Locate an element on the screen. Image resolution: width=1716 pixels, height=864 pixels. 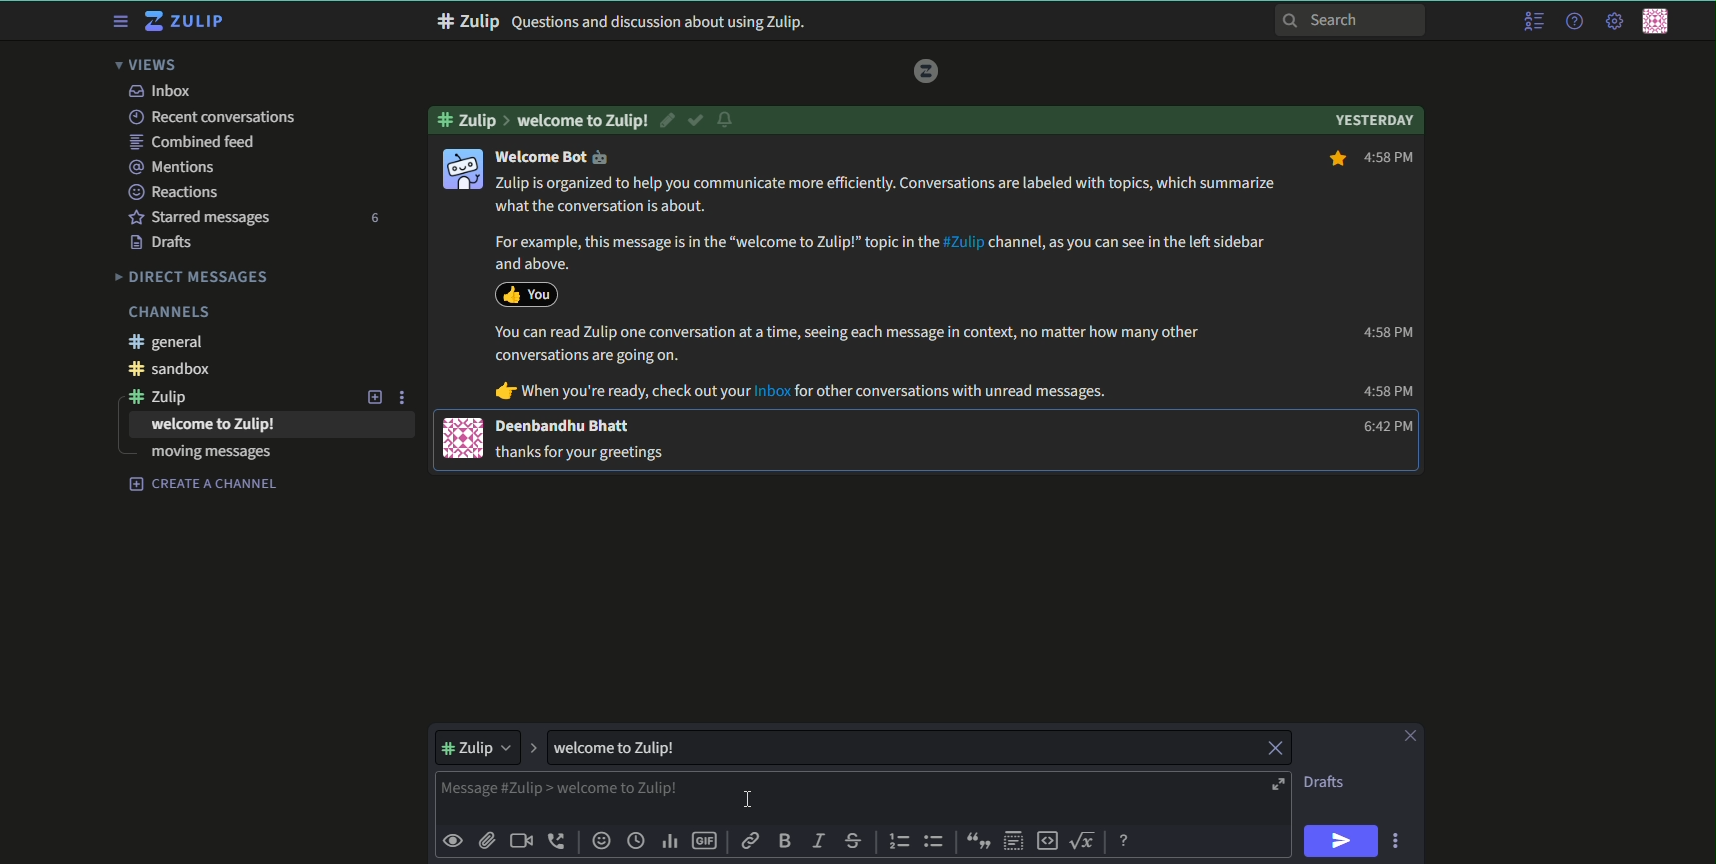
 Zulip is organized to help you communicate more efficiently. Conversations are labeled with topics, which summarize what the conversation is about. is located at coordinates (889, 195).